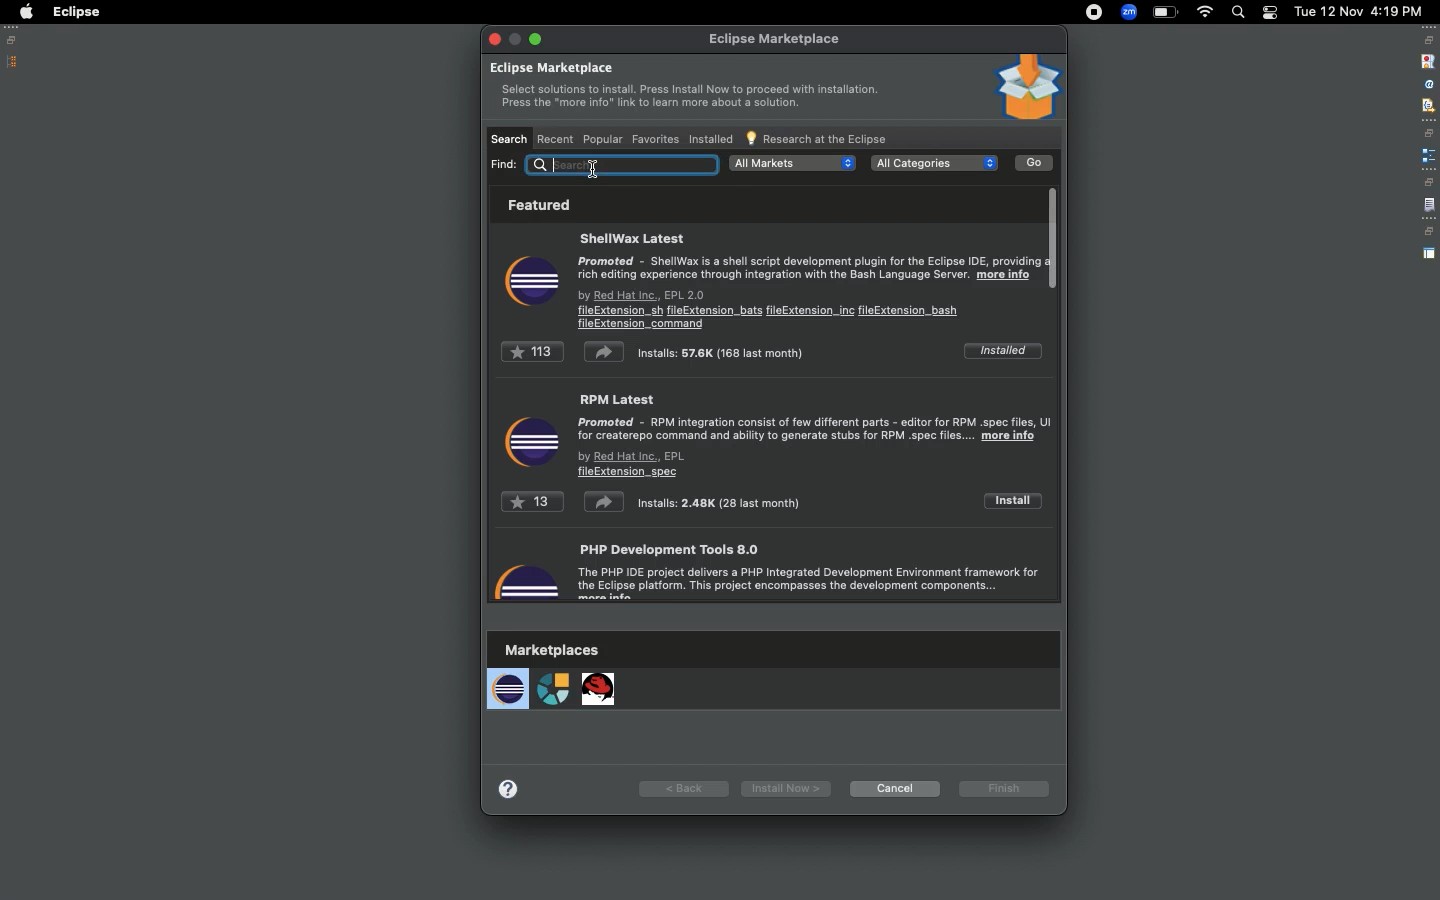 The width and height of the screenshot is (1440, 900). Describe the element at coordinates (1128, 12) in the screenshot. I see `Zoom` at that location.